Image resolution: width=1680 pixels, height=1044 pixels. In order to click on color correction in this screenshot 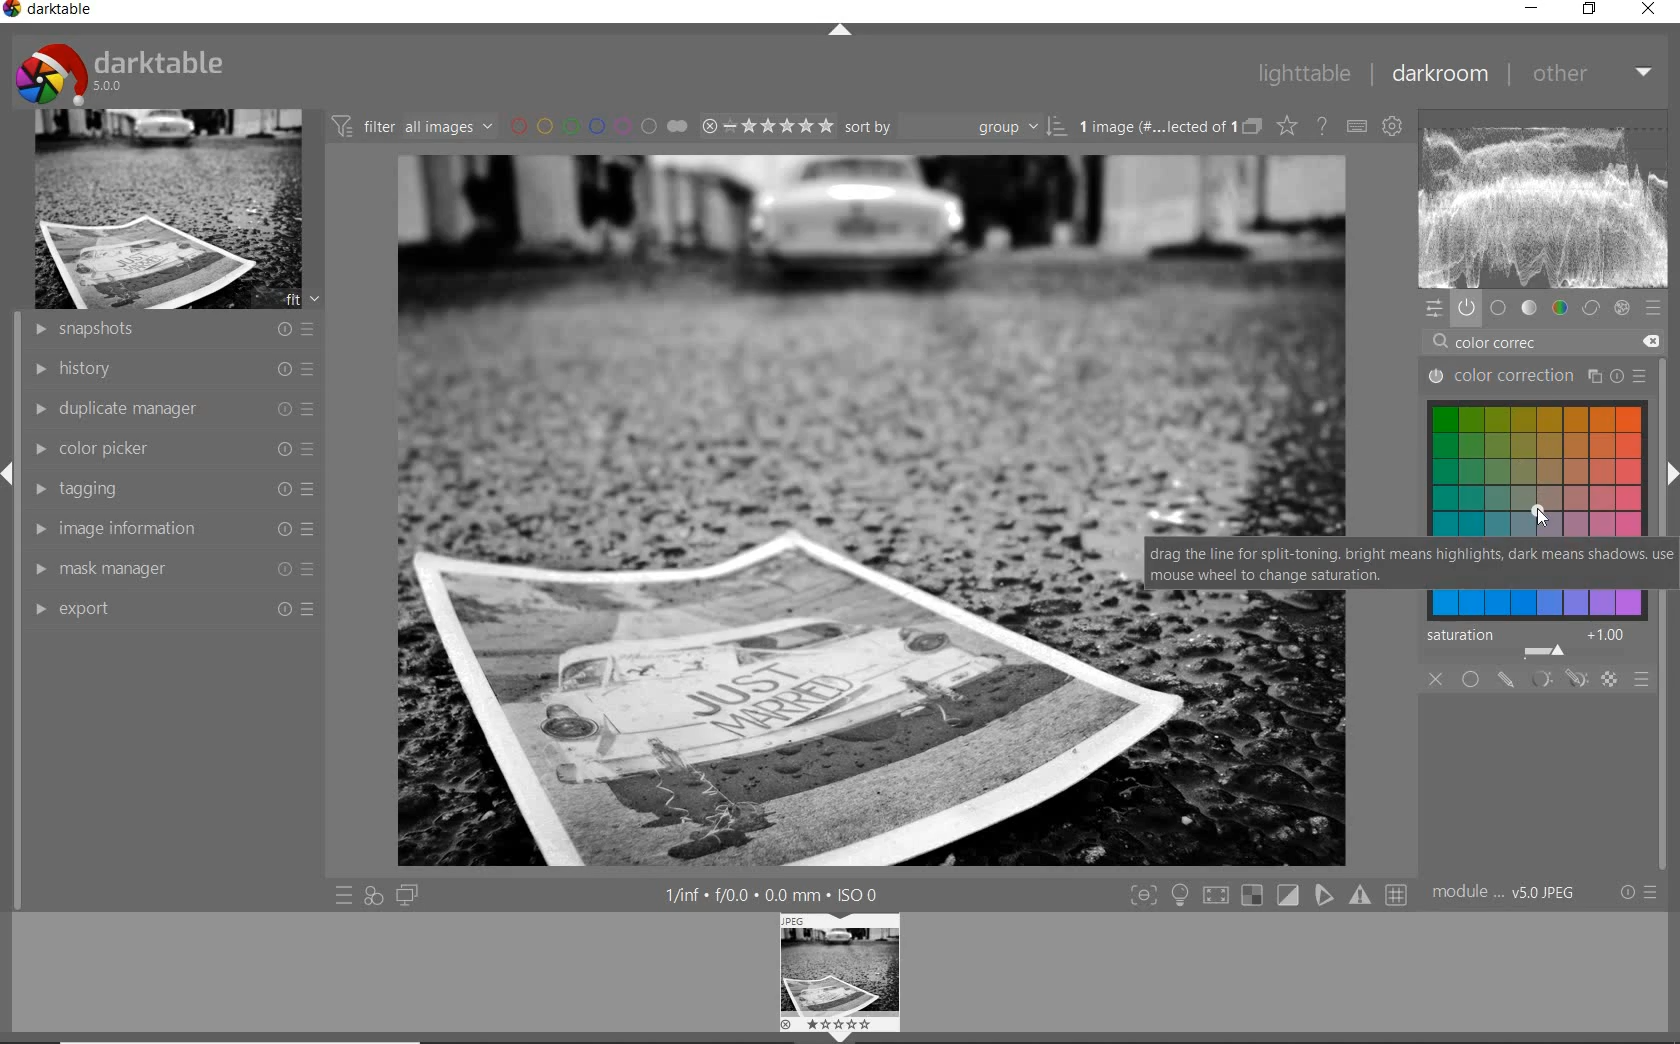, I will do `click(1537, 378)`.